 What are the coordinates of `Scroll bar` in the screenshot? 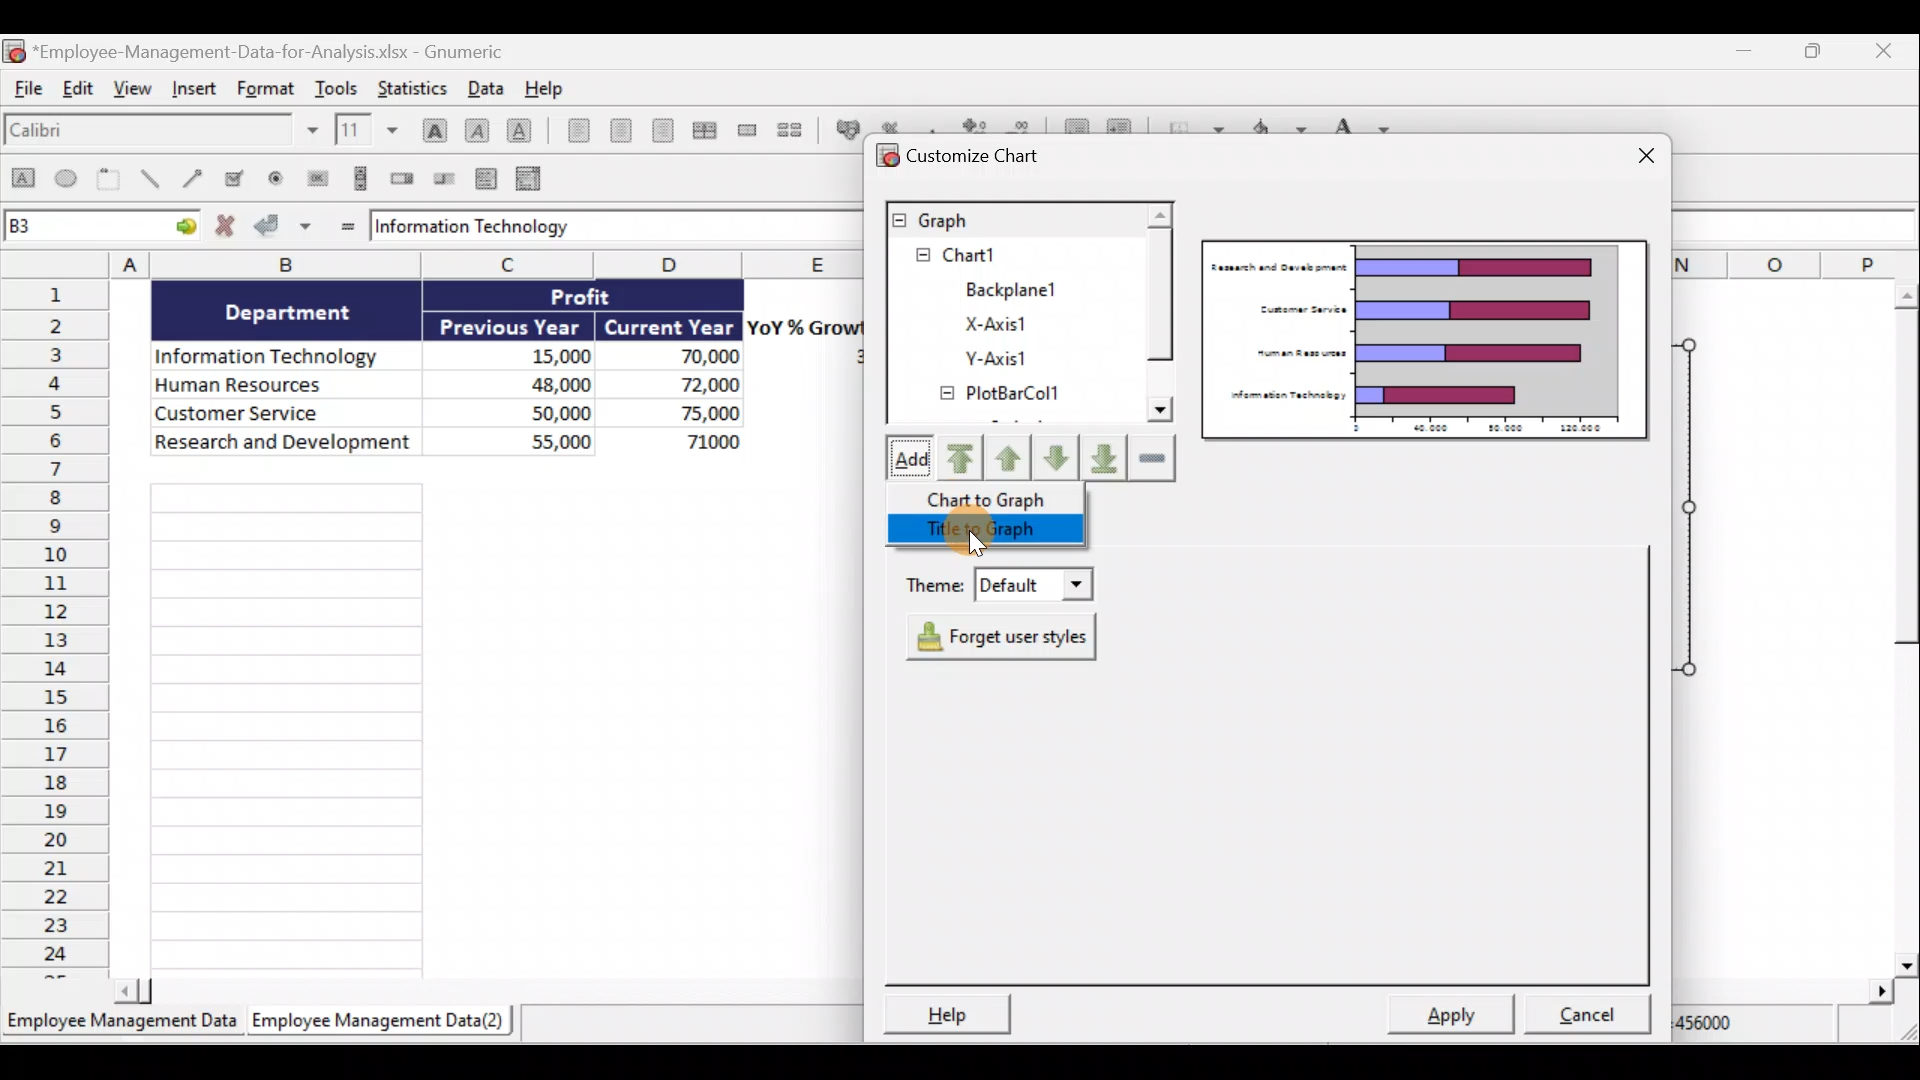 It's located at (488, 996).